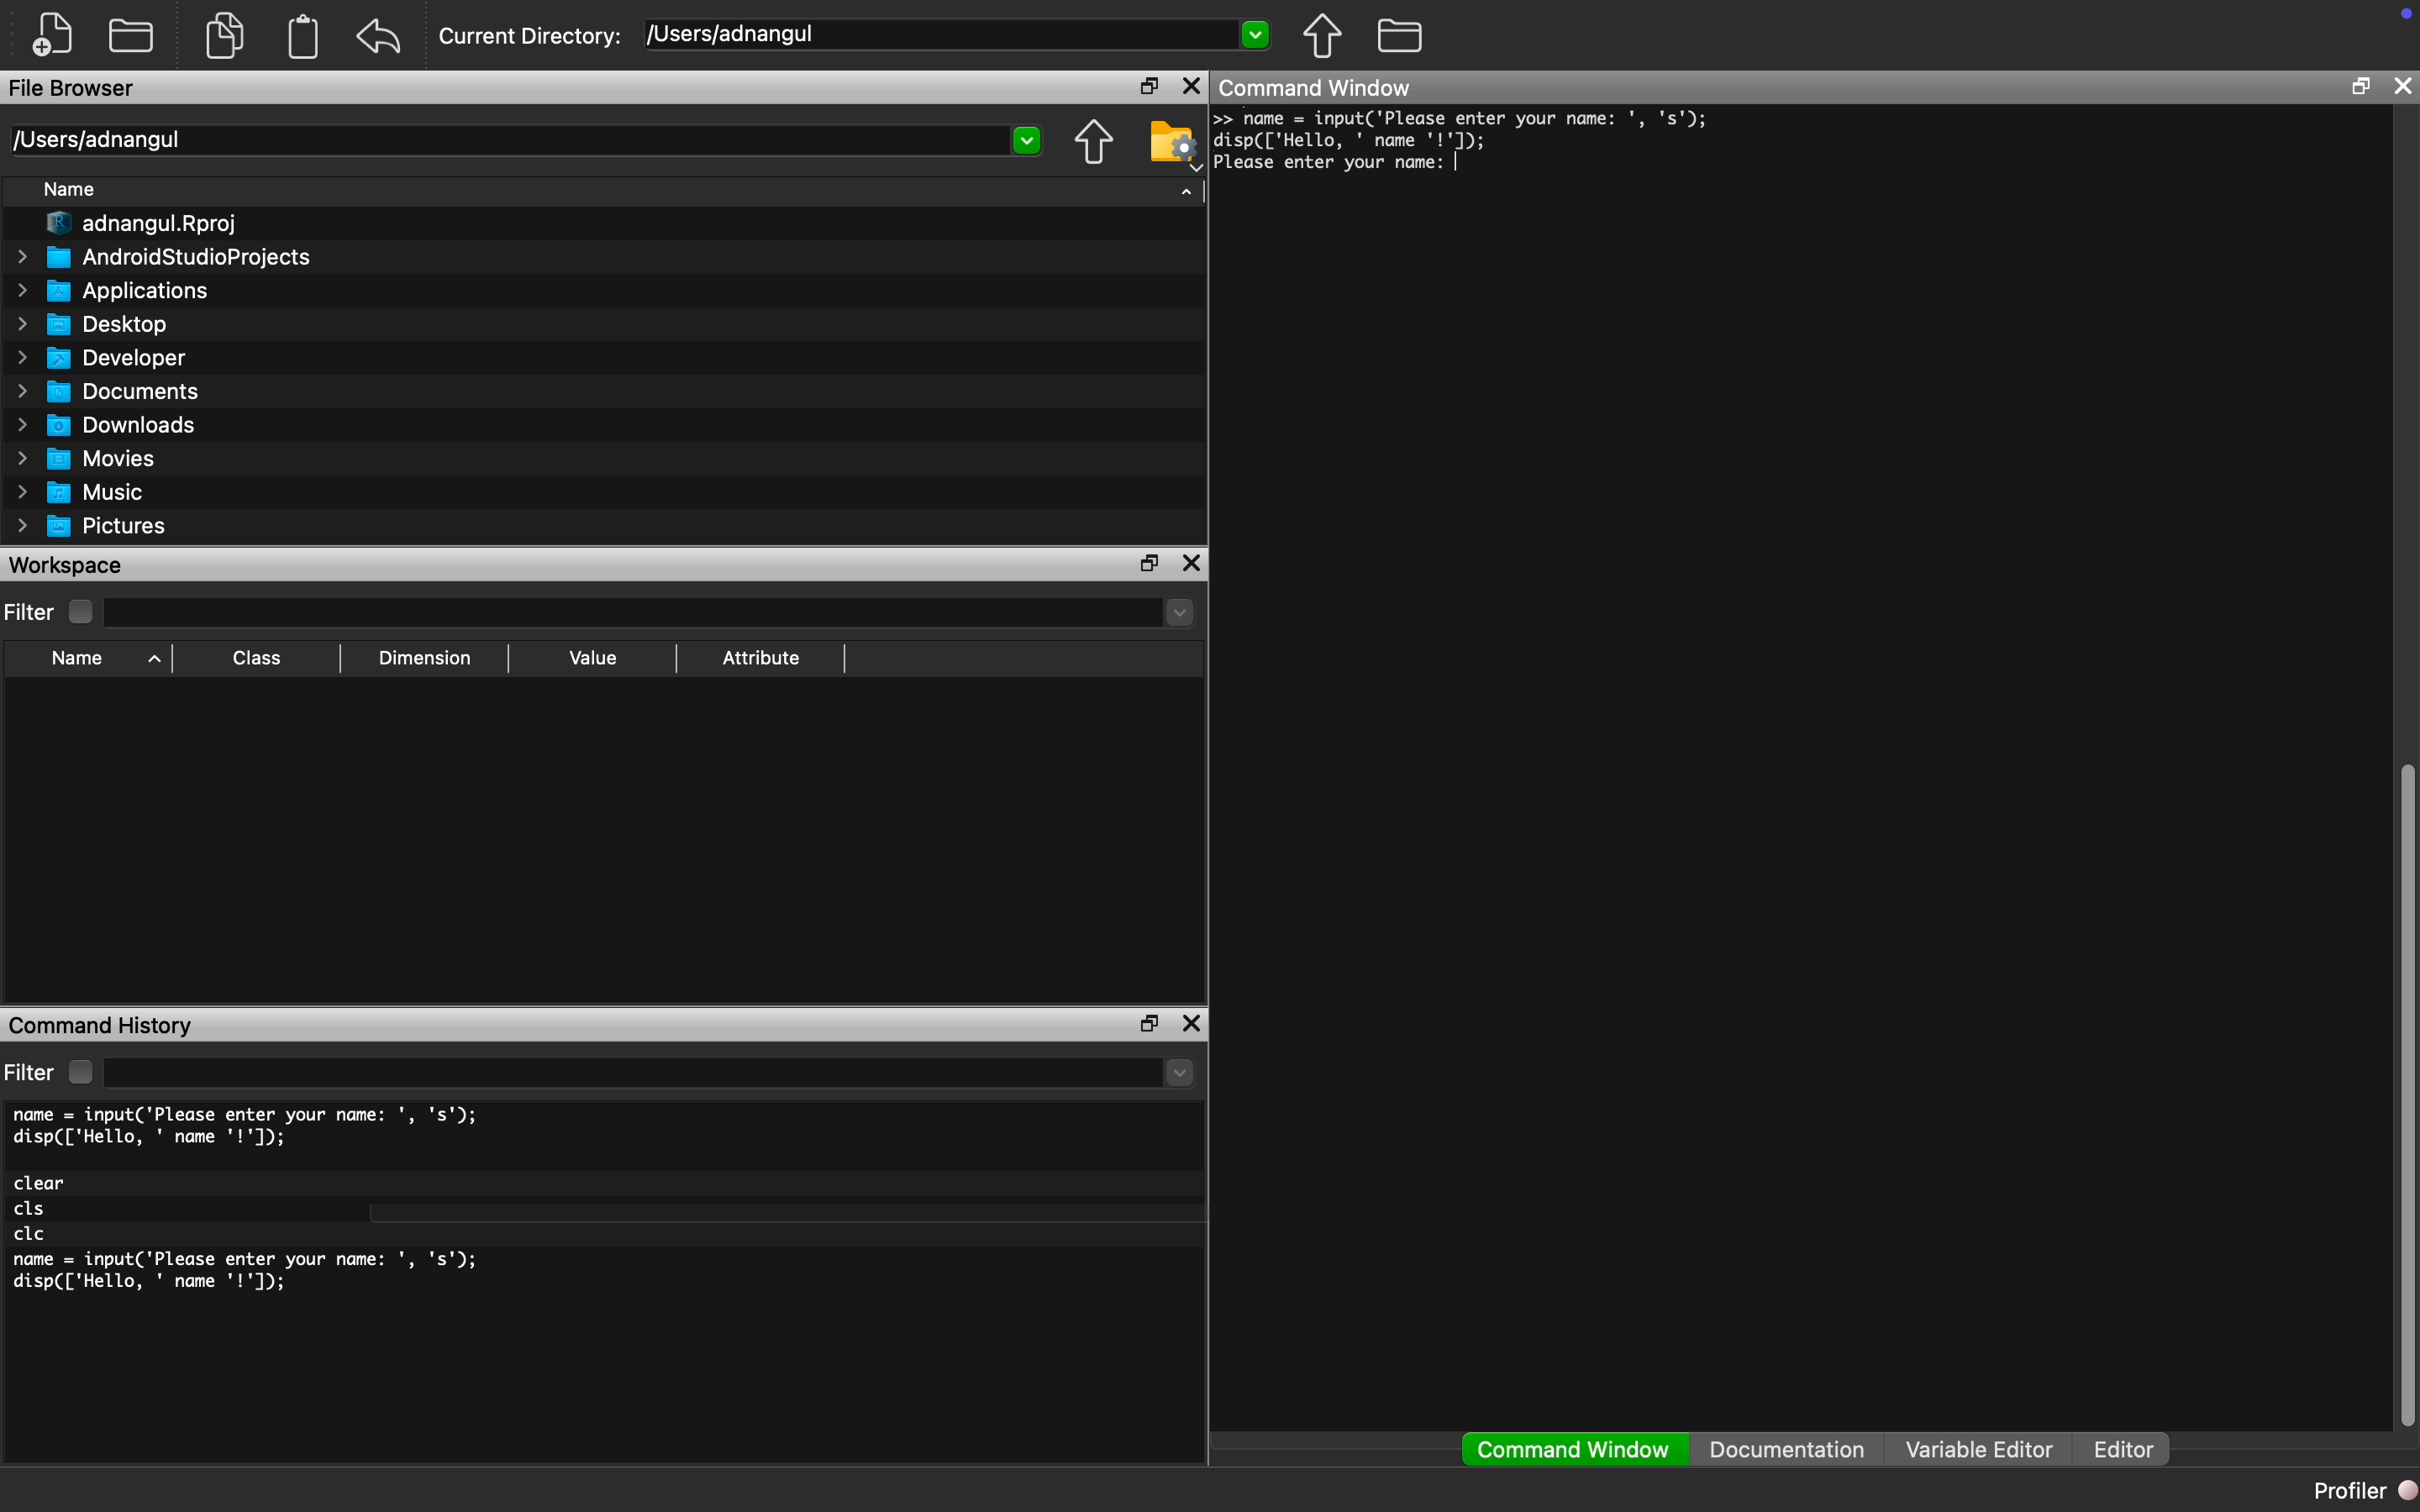 The height and width of the screenshot is (1512, 2420). What do you see at coordinates (1254, 32) in the screenshot?
I see `dropdown` at bounding box center [1254, 32].